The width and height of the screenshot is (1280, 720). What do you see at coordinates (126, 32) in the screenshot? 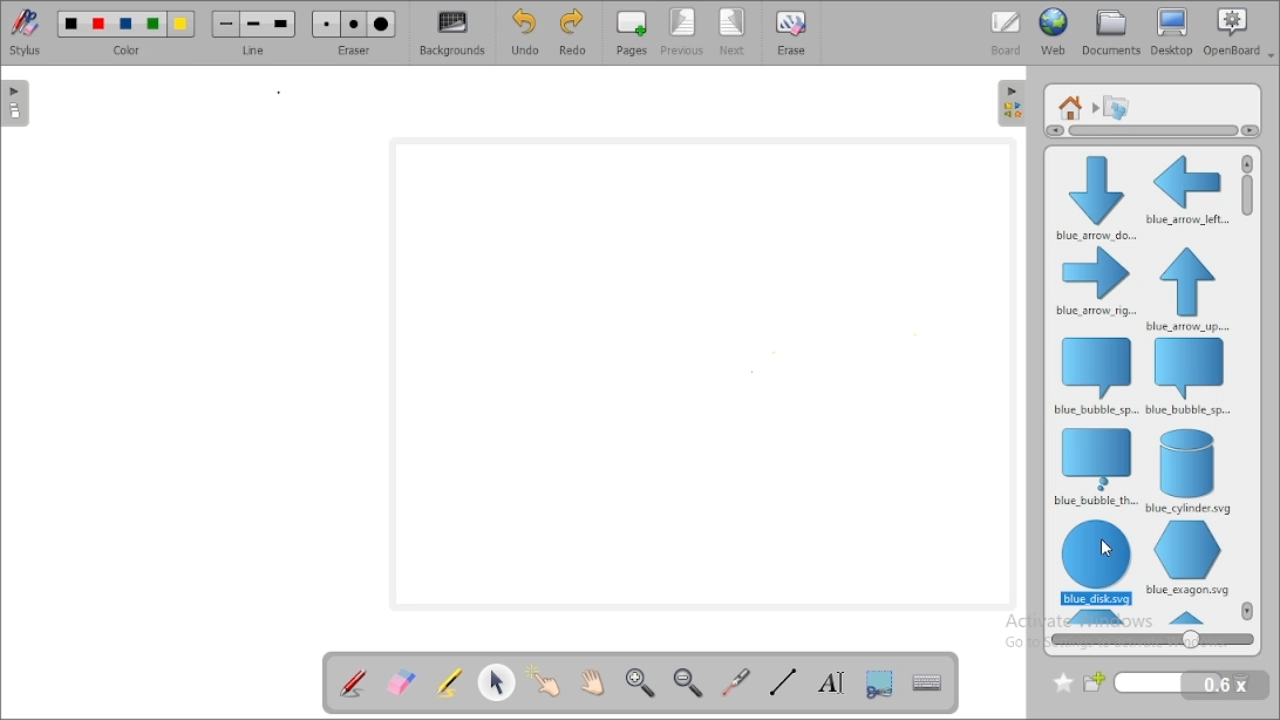
I see `color` at bounding box center [126, 32].